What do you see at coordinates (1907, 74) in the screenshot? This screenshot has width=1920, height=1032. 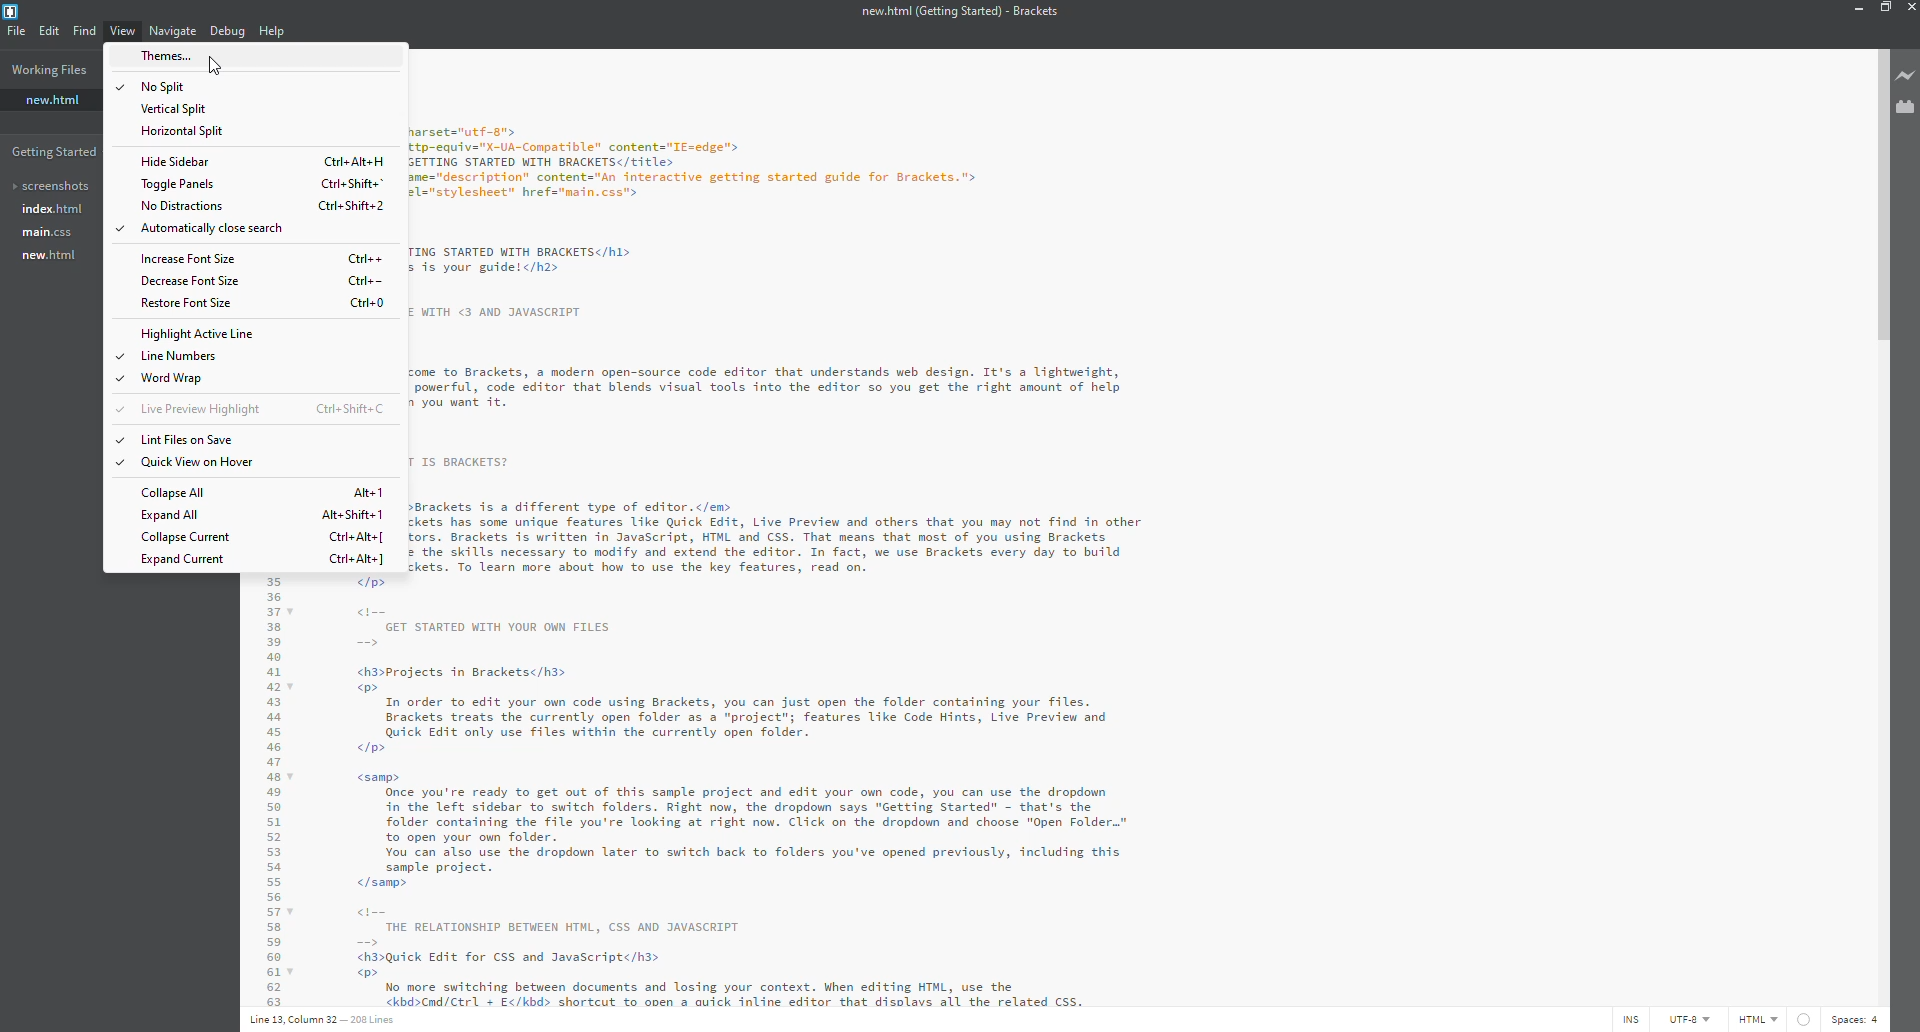 I see `live preview` at bounding box center [1907, 74].